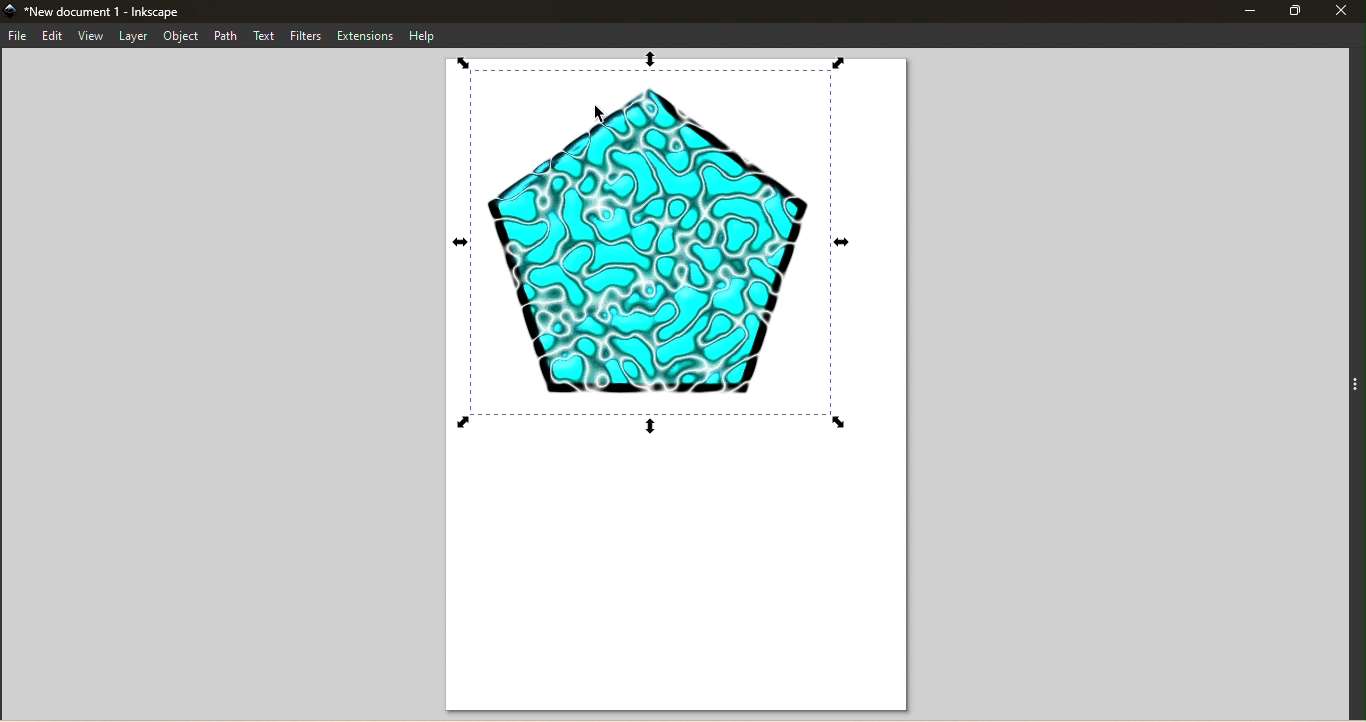 This screenshot has width=1366, height=722. Describe the element at coordinates (227, 36) in the screenshot. I see `Path` at that location.